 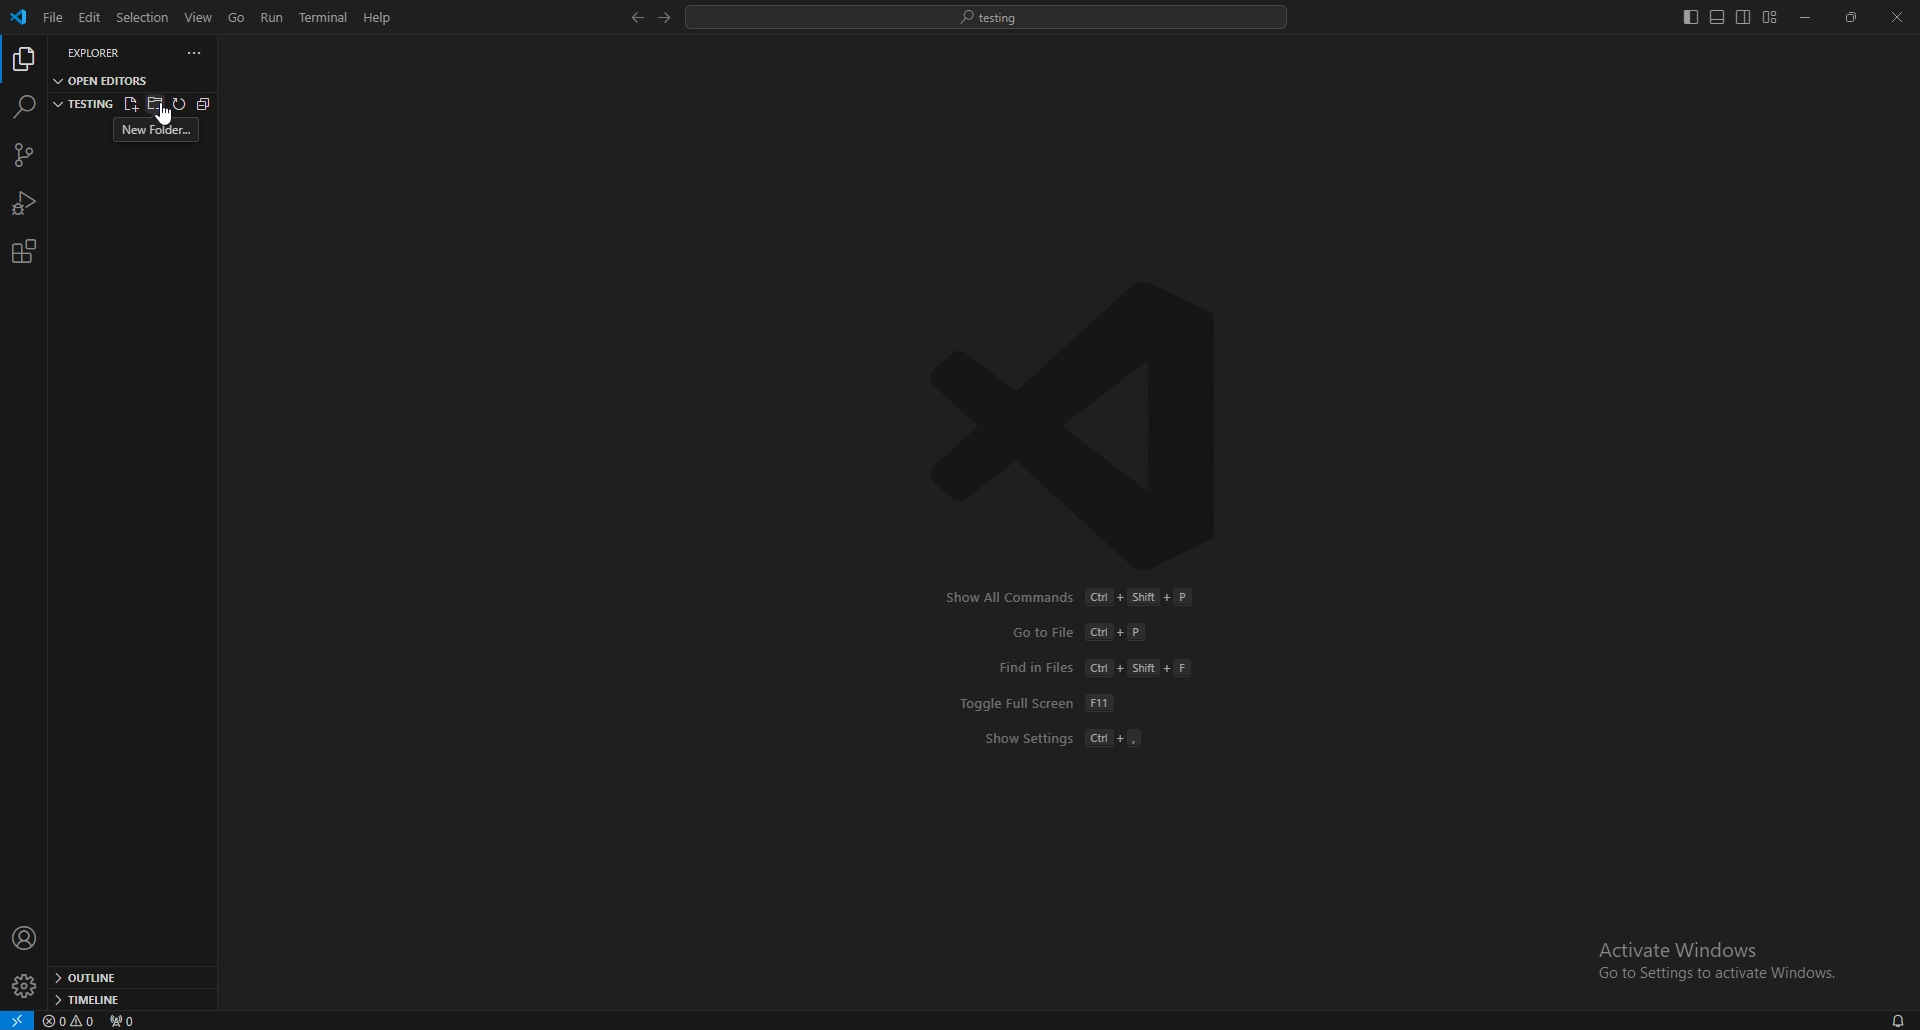 What do you see at coordinates (154, 102) in the screenshot?
I see `new folder` at bounding box center [154, 102].